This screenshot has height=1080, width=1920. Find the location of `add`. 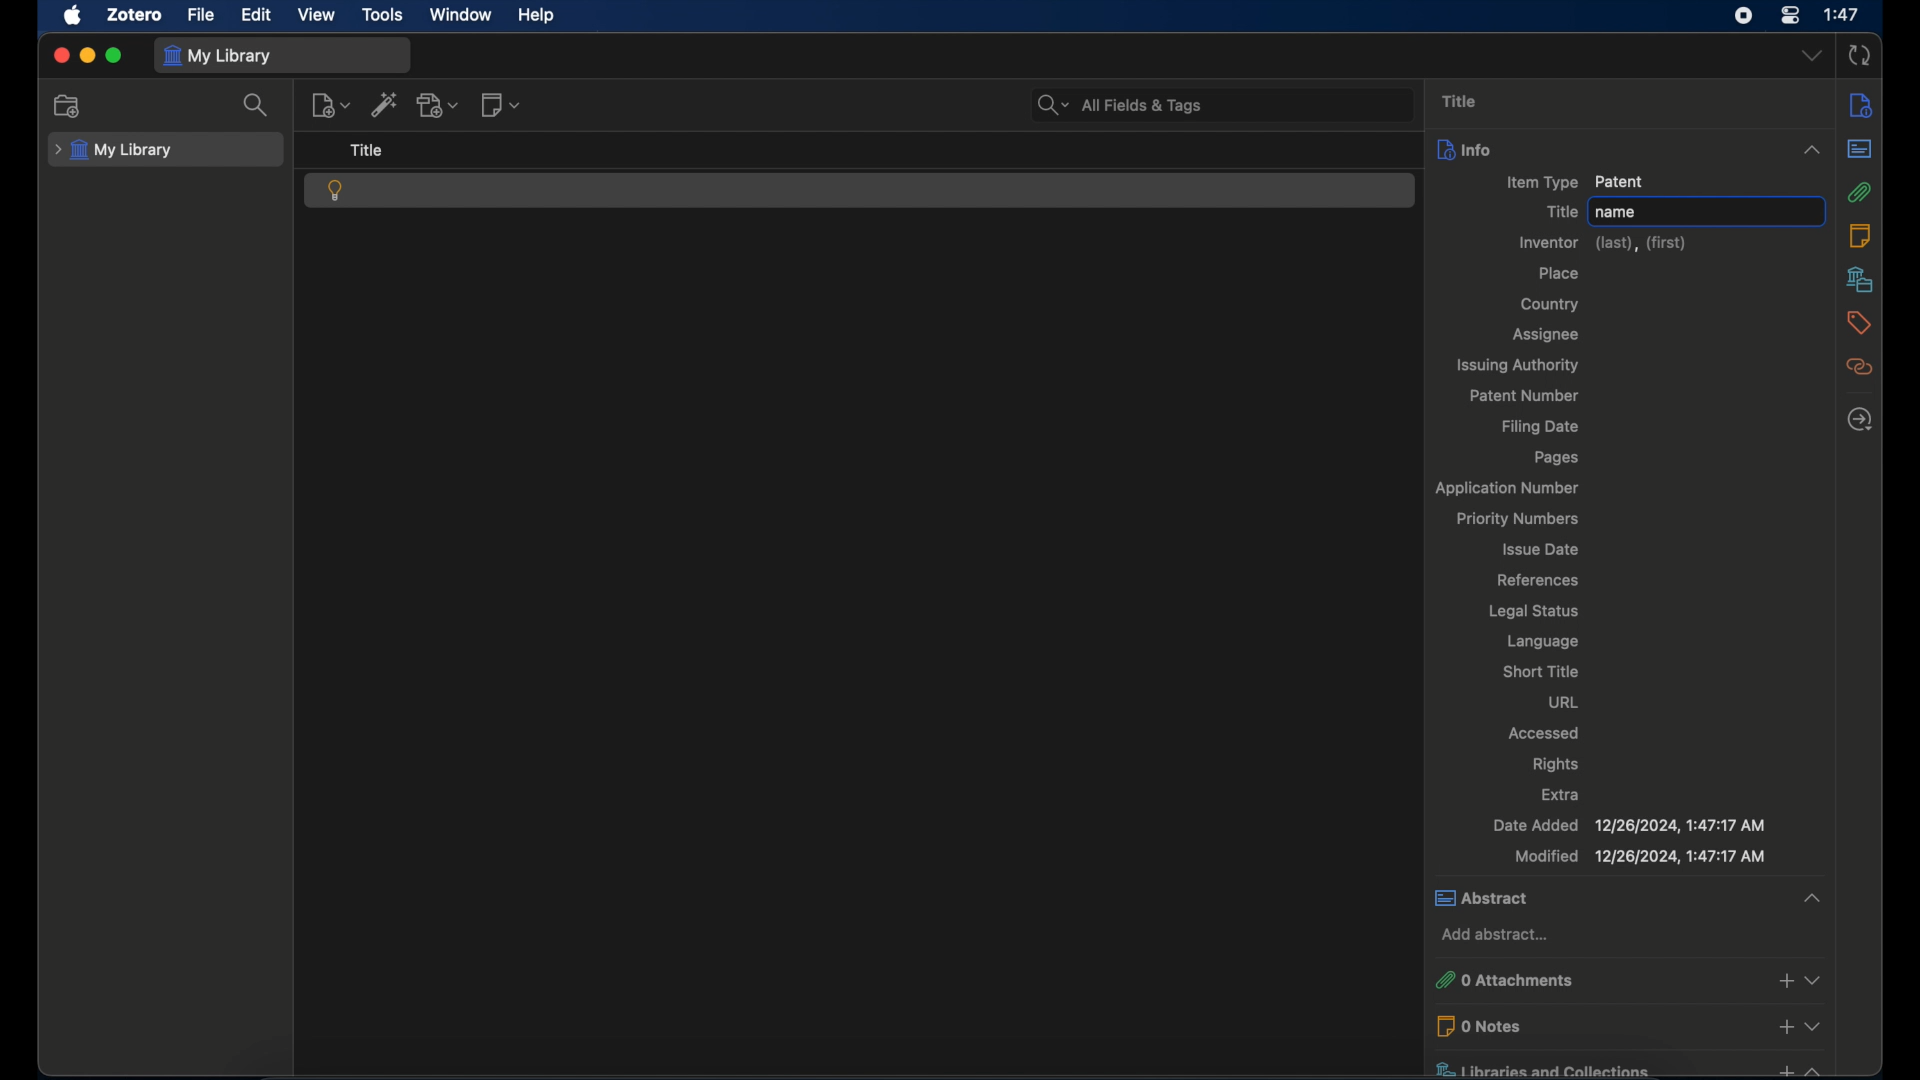

add is located at coordinates (1785, 977).